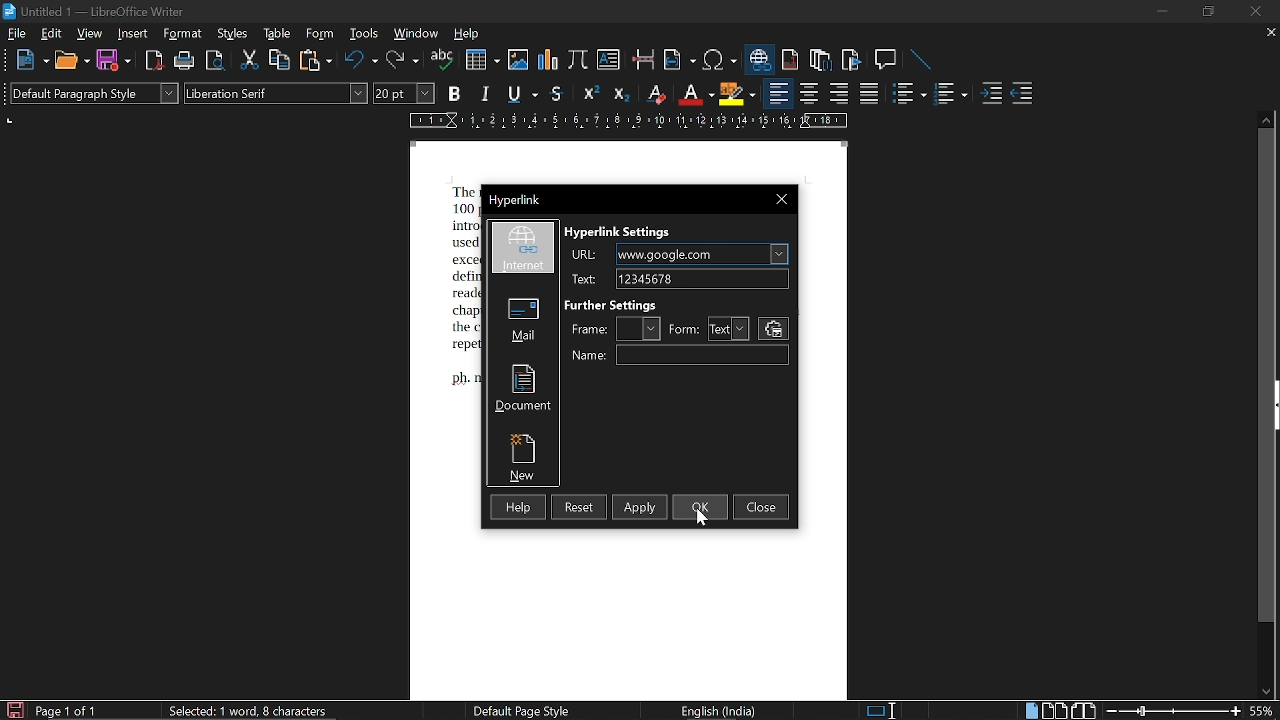 The image size is (1280, 720). Describe the element at coordinates (1267, 690) in the screenshot. I see `move down` at that location.